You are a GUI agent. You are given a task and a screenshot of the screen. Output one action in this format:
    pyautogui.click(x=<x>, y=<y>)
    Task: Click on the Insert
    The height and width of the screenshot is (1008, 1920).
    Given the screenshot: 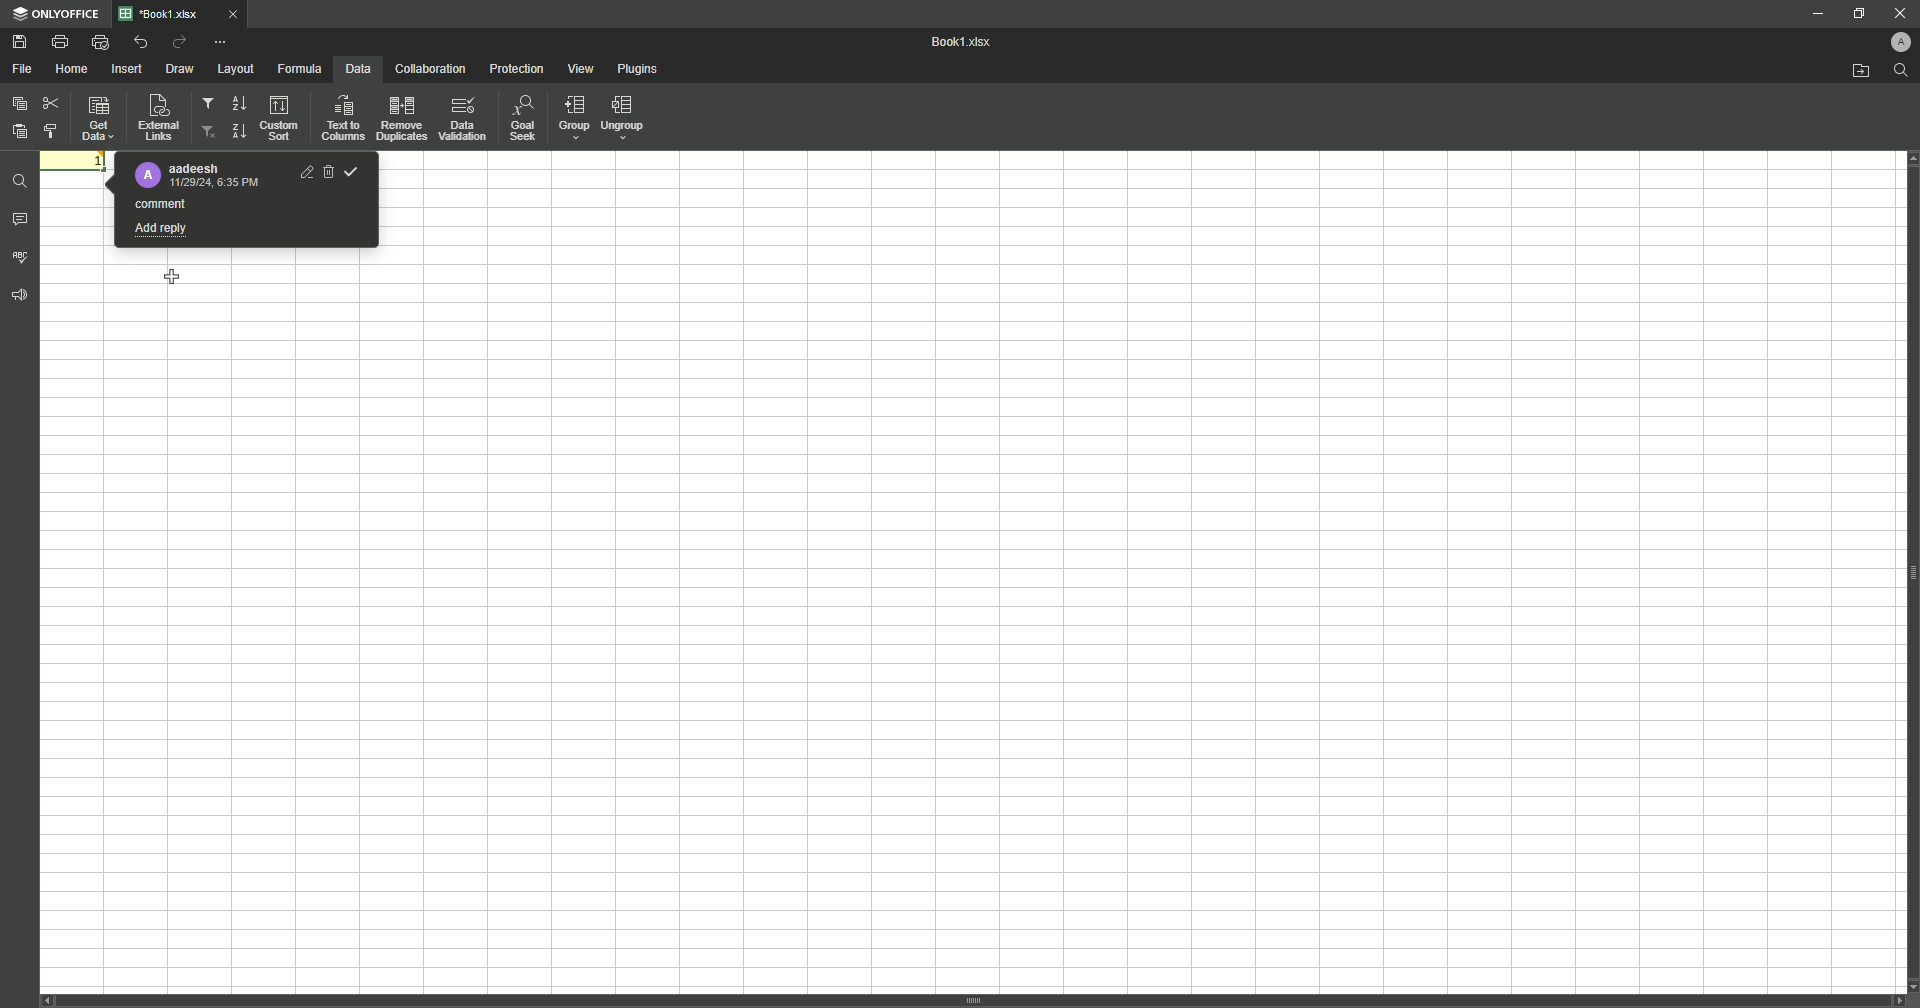 What is the action you would take?
    pyautogui.click(x=127, y=69)
    